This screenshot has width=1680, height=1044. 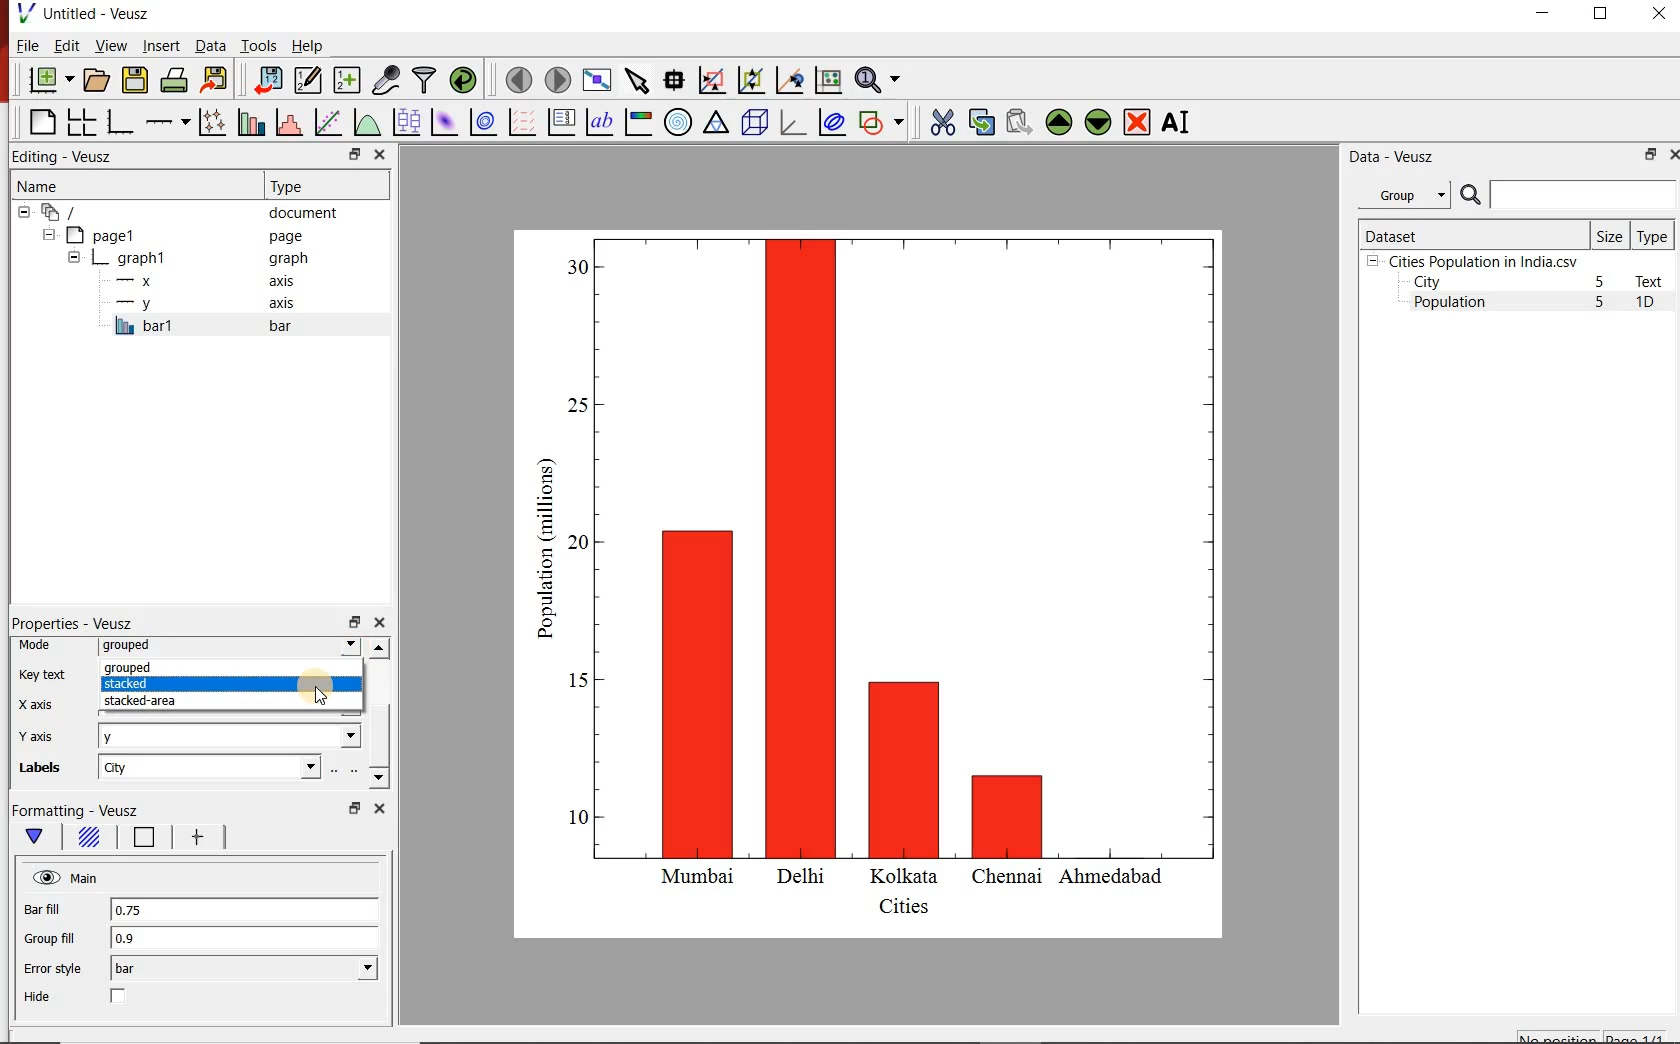 What do you see at coordinates (1610, 235) in the screenshot?
I see `Size` at bounding box center [1610, 235].